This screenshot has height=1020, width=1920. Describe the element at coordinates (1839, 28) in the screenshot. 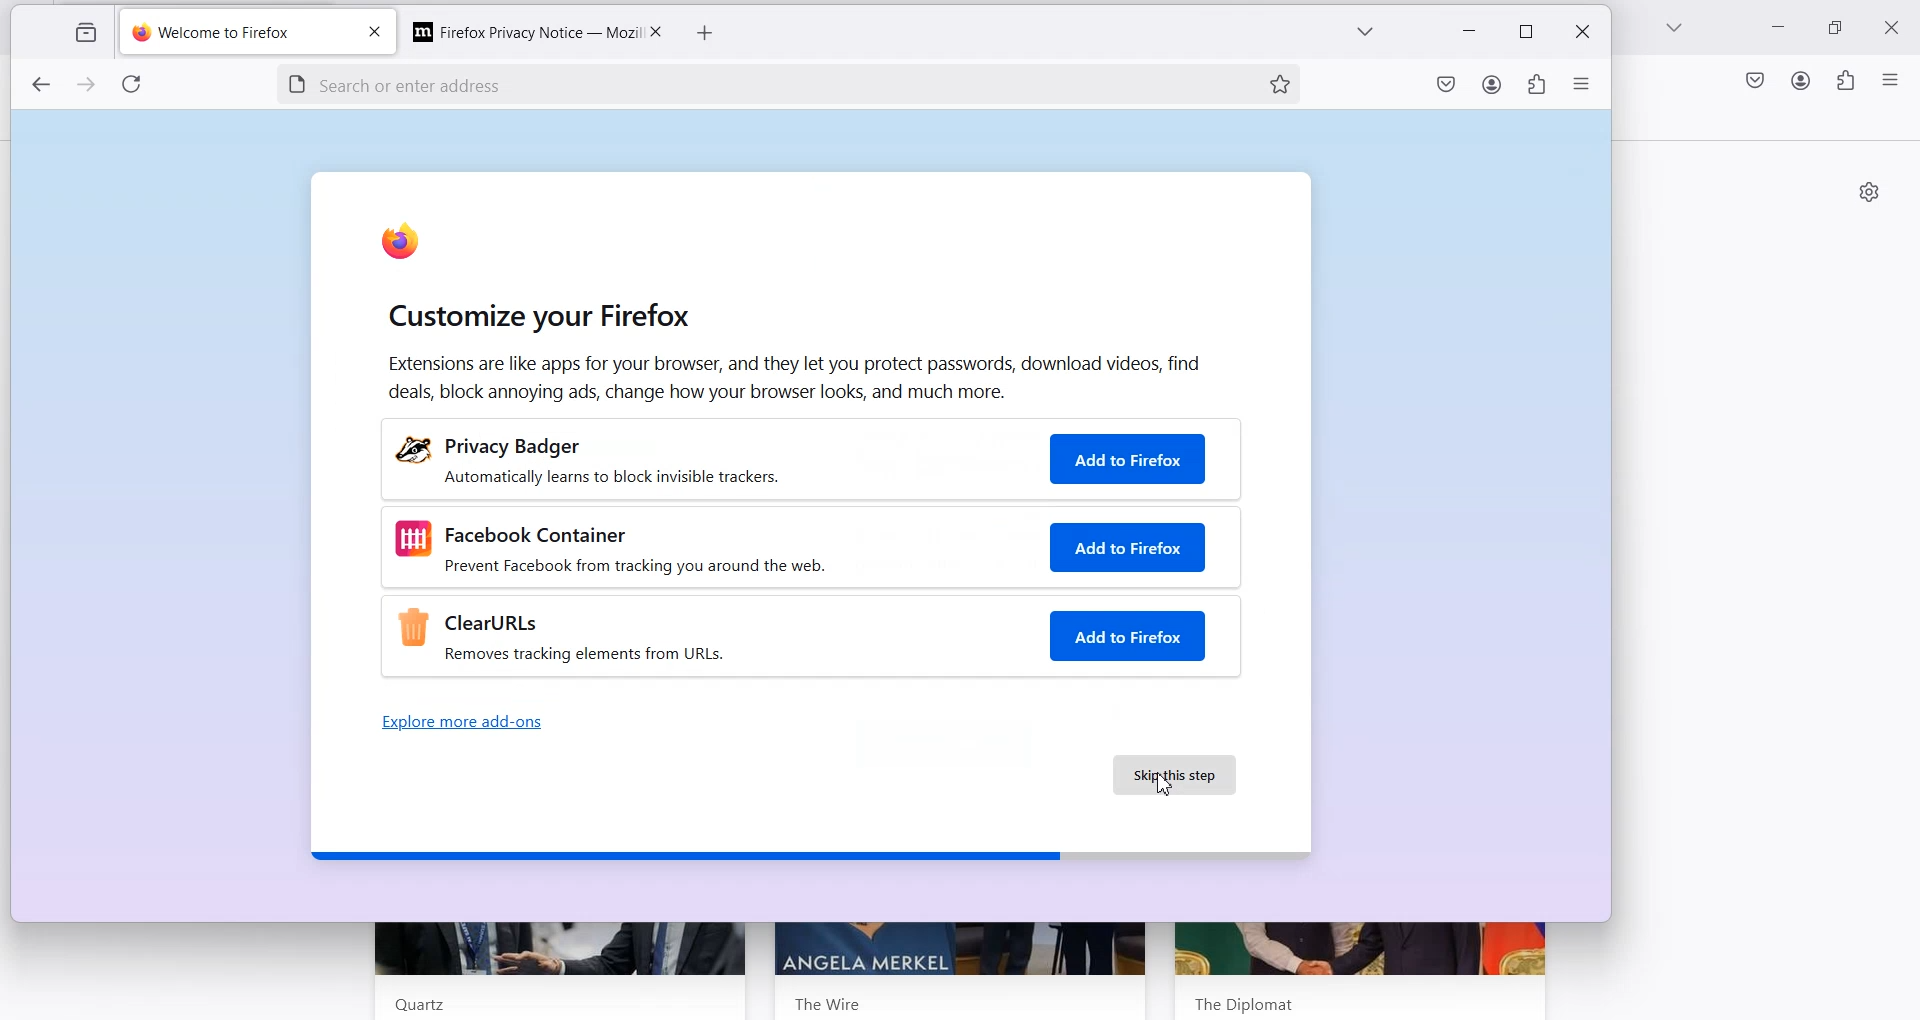

I see `Maximize` at that location.